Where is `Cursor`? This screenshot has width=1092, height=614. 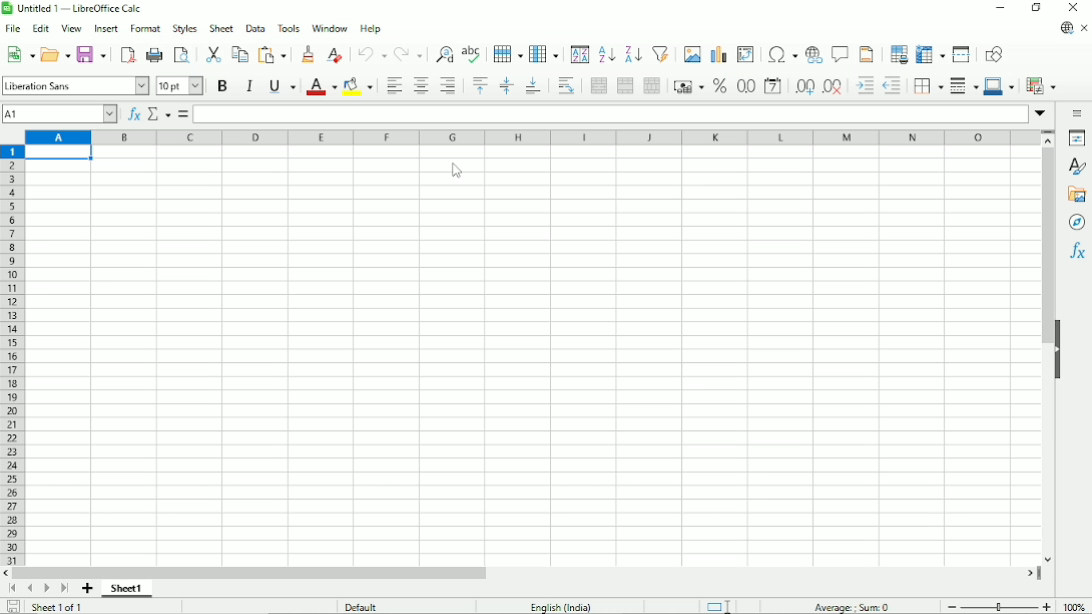 Cursor is located at coordinates (456, 171).